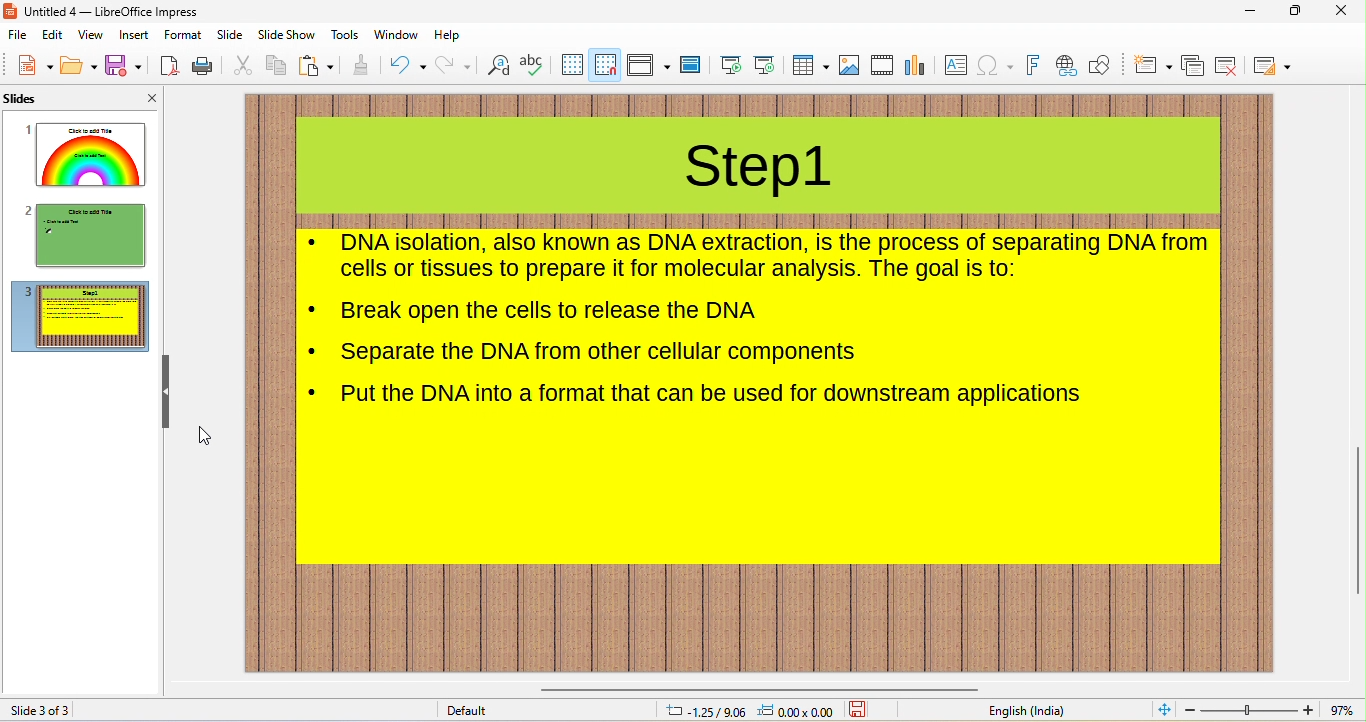 The width and height of the screenshot is (1366, 722). What do you see at coordinates (713, 396) in the screenshot?
I see `content` at bounding box center [713, 396].